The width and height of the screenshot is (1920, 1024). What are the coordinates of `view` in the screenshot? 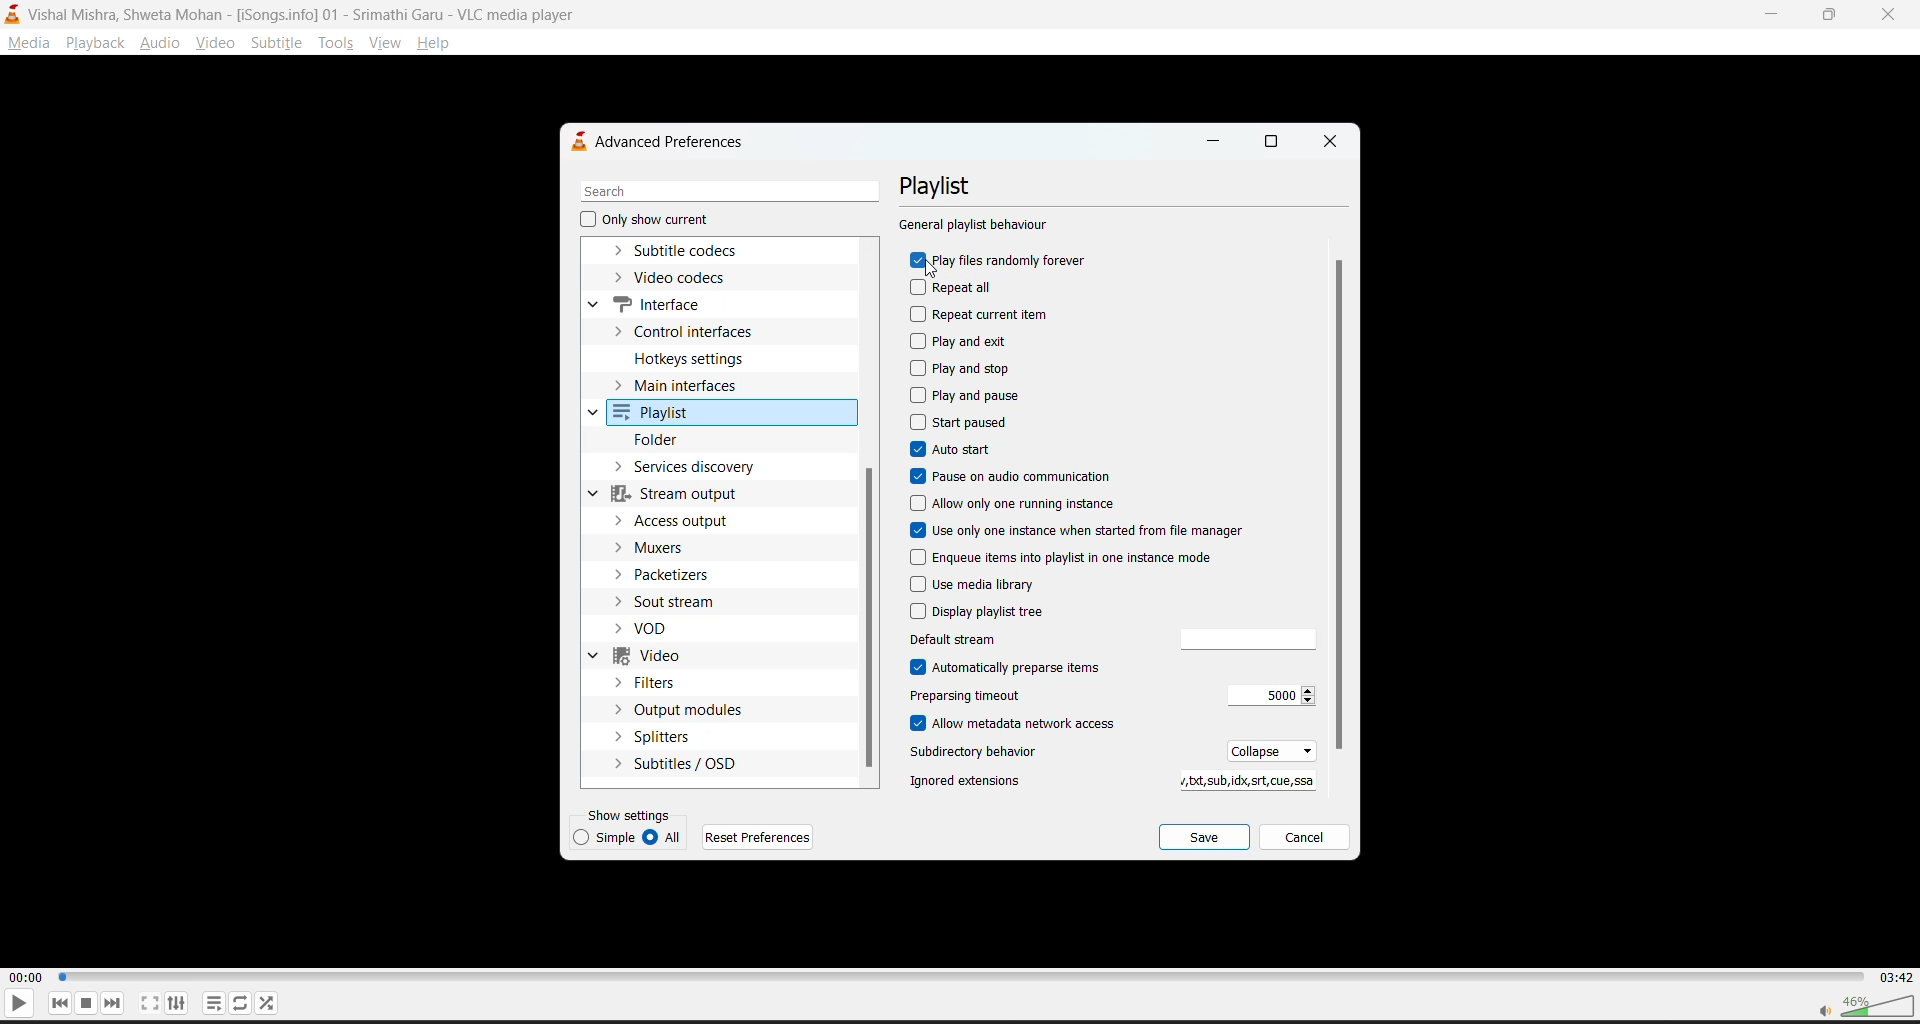 It's located at (388, 47).